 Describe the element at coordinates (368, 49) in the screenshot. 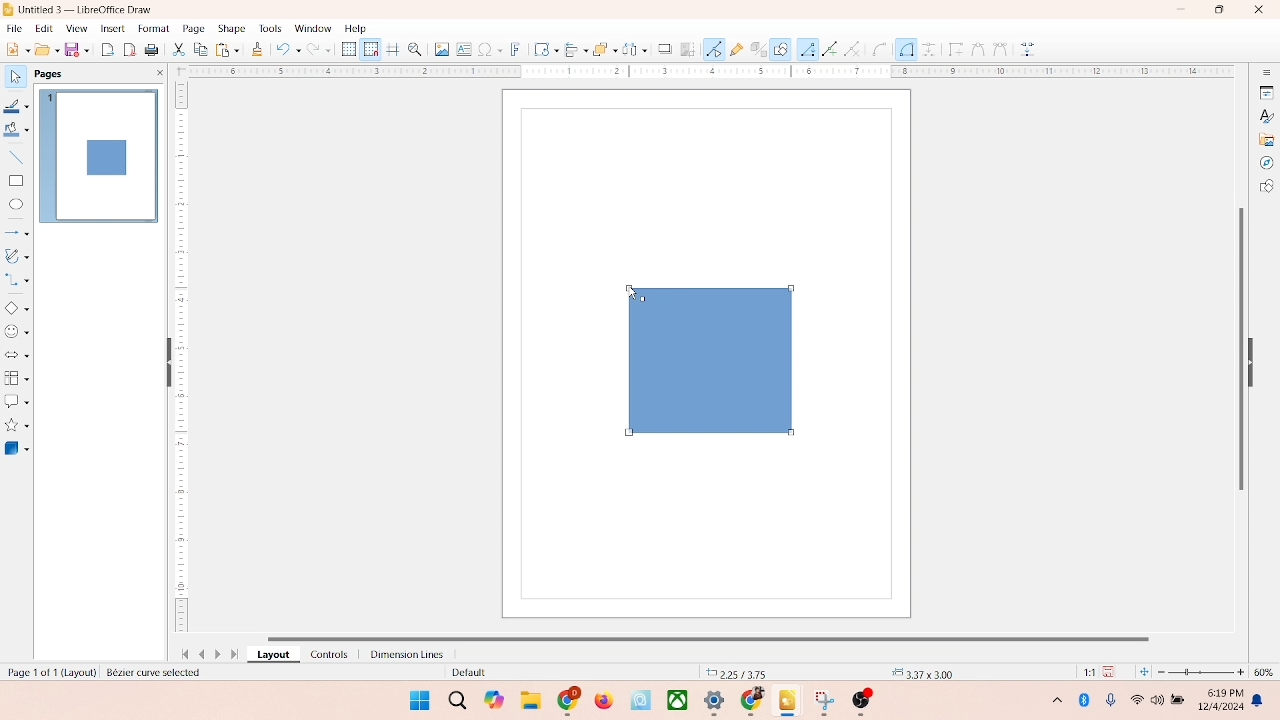

I see `snap to grid` at that location.